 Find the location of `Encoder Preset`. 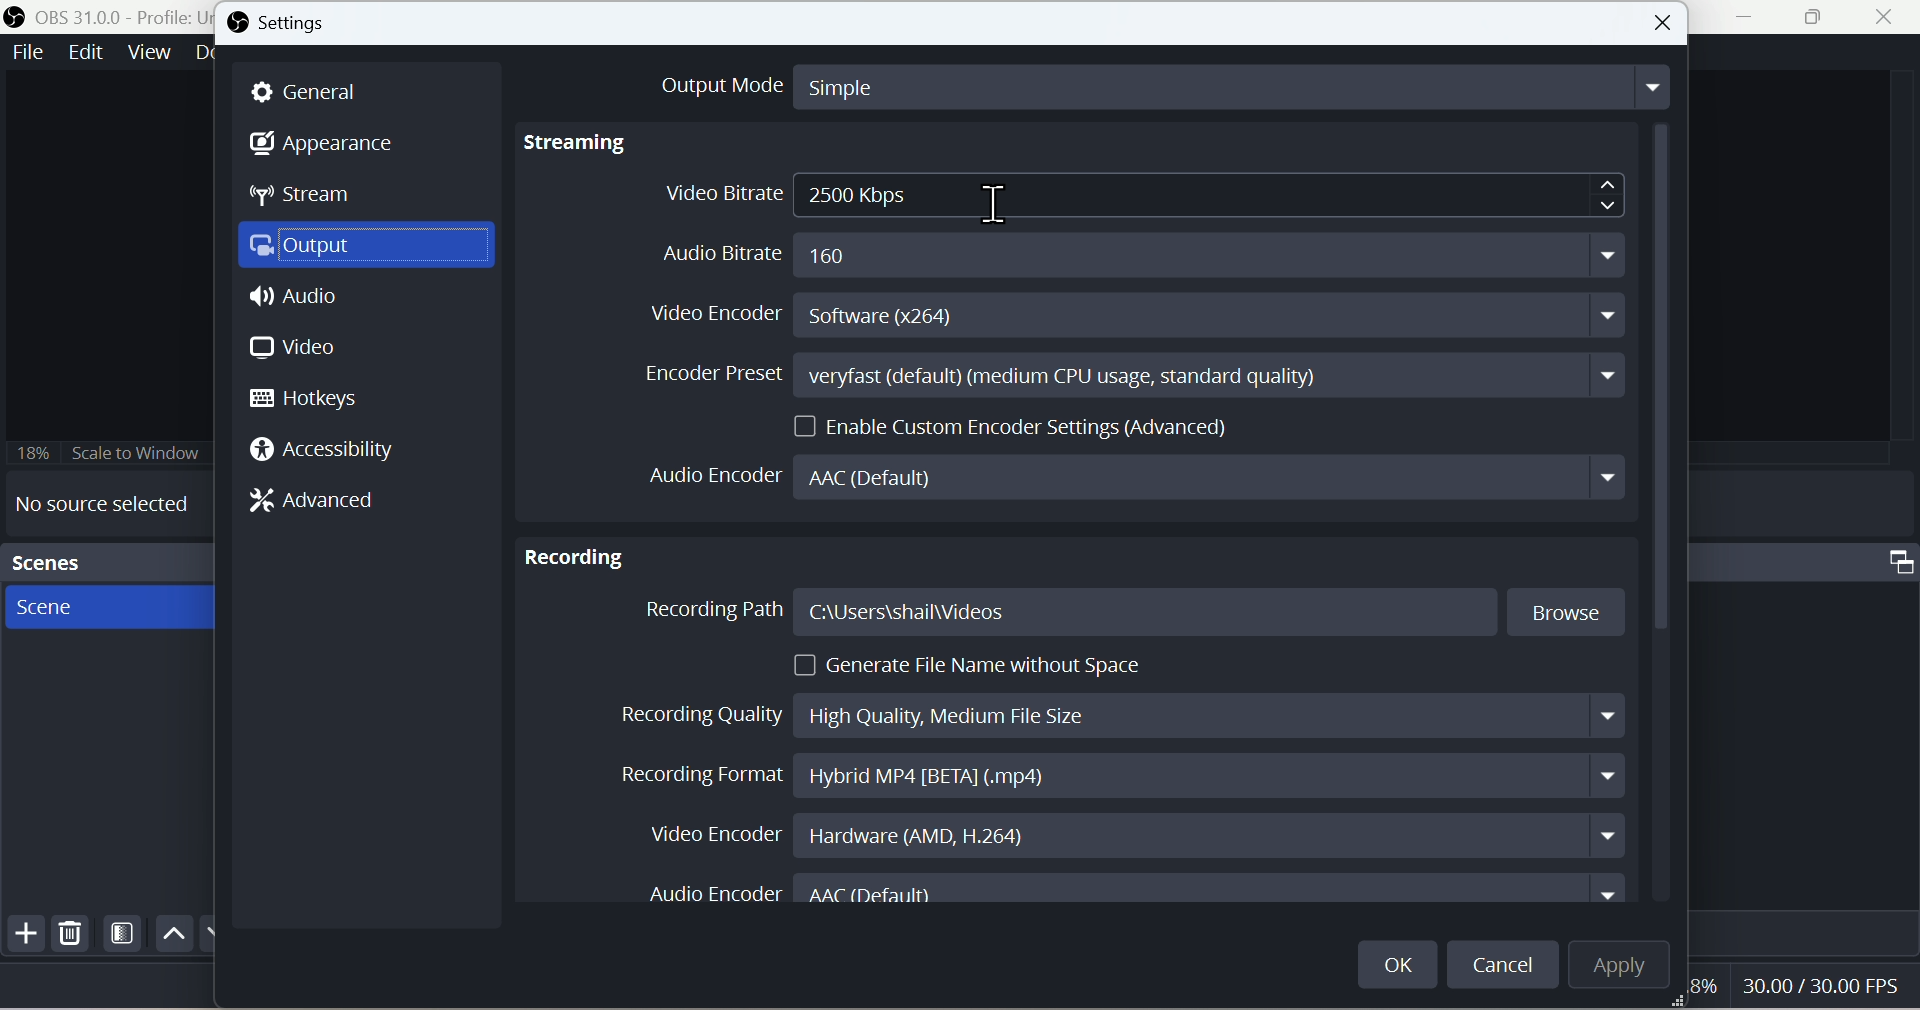

Encoder Preset is located at coordinates (1127, 375).